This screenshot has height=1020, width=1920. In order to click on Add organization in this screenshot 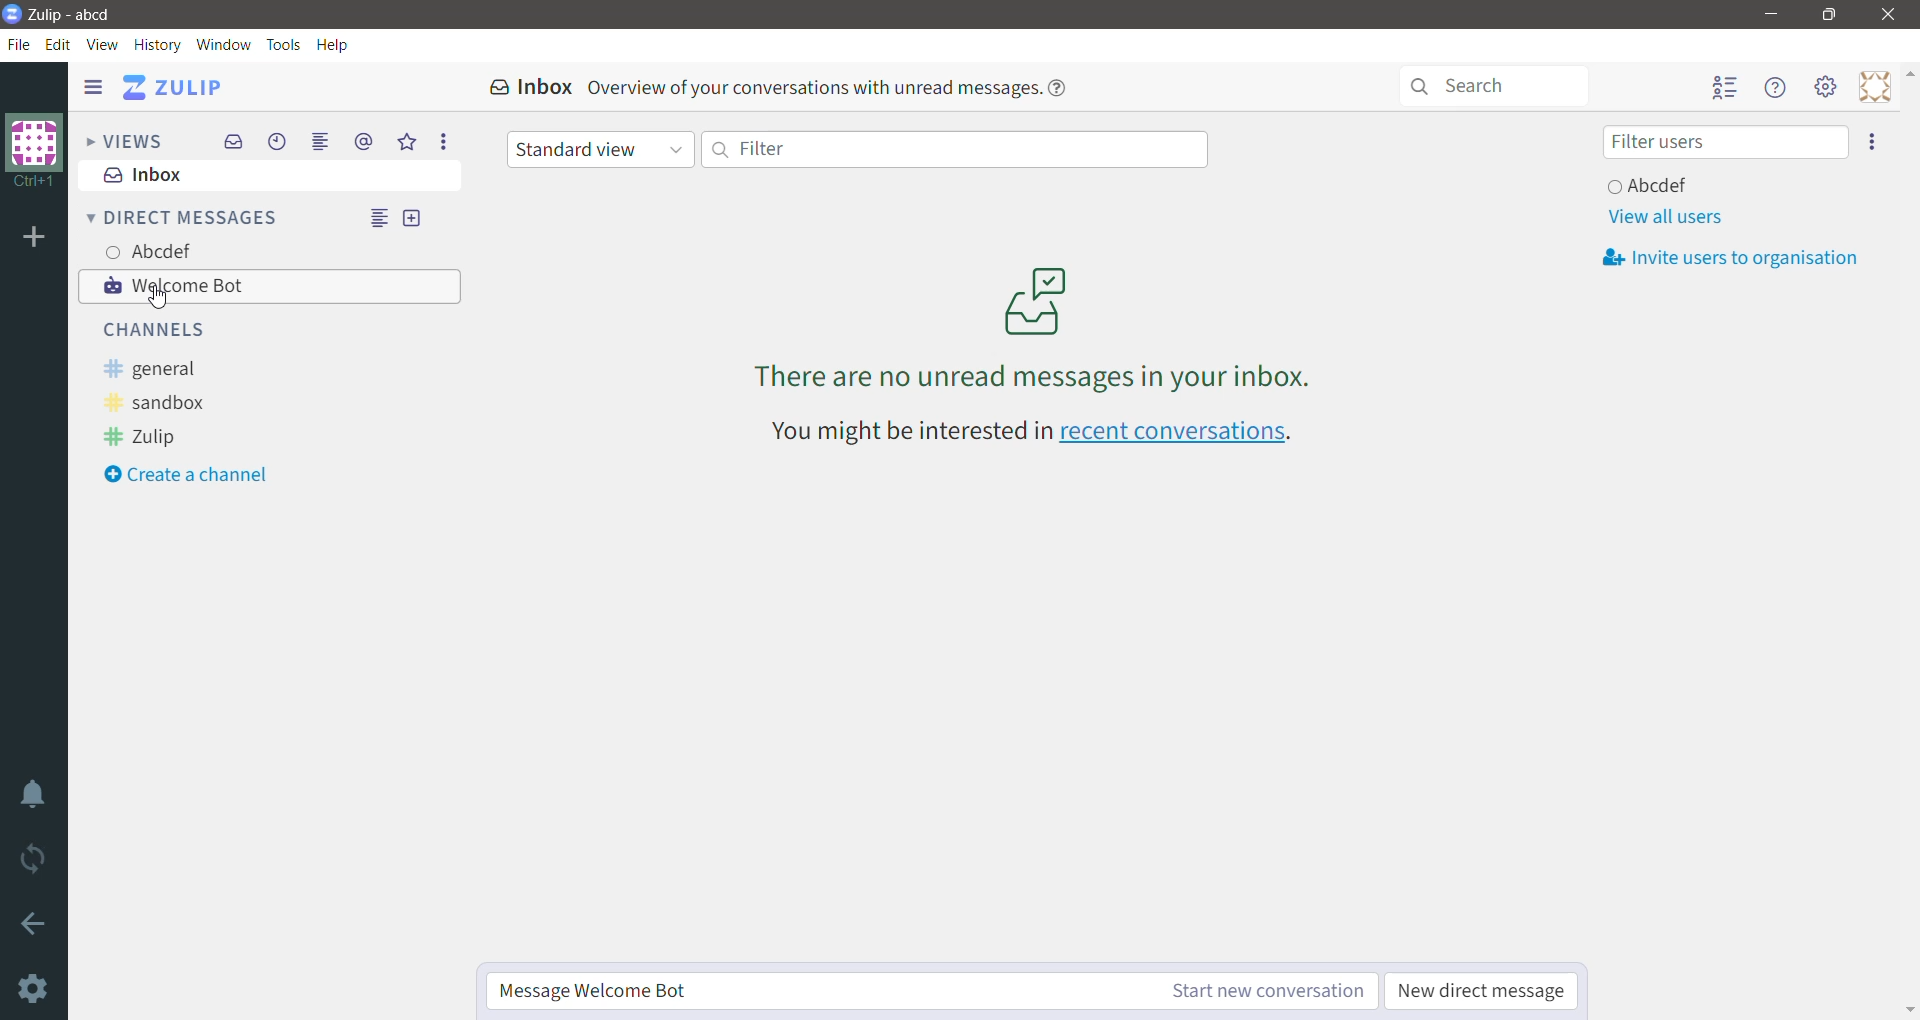, I will do `click(35, 238)`.